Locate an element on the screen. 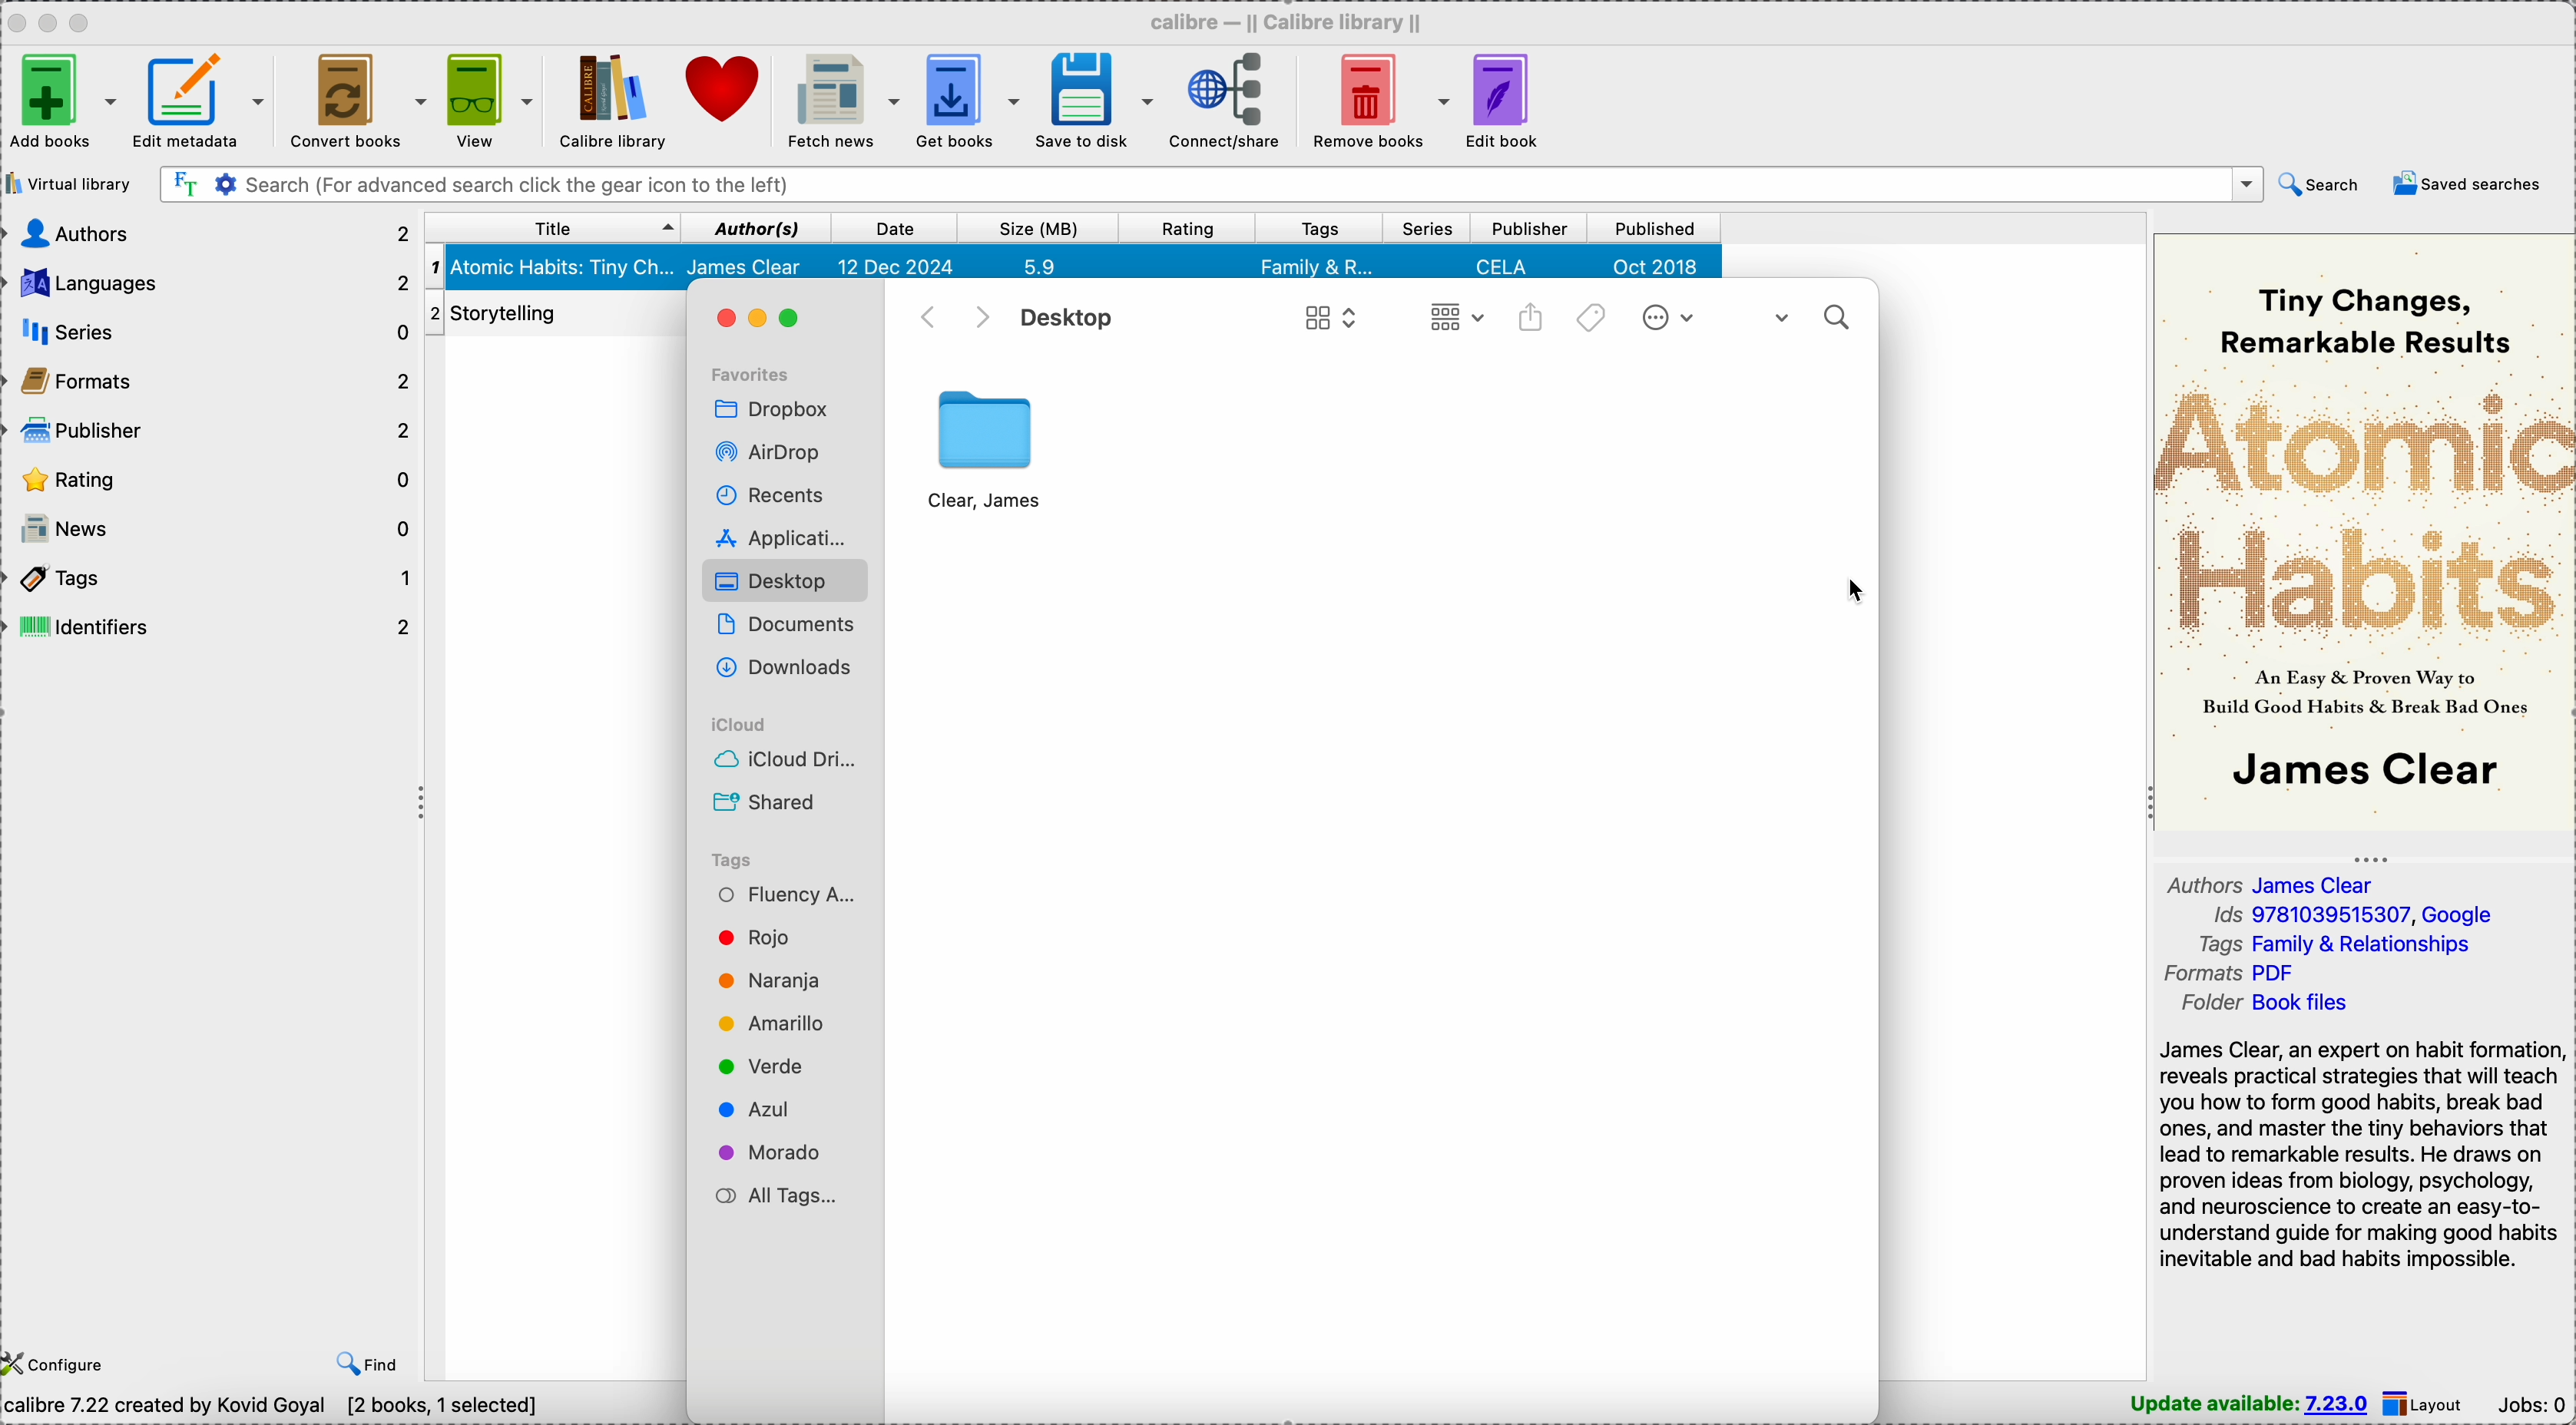 This screenshot has width=2576, height=1425. rating is located at coordinates (213, 481).